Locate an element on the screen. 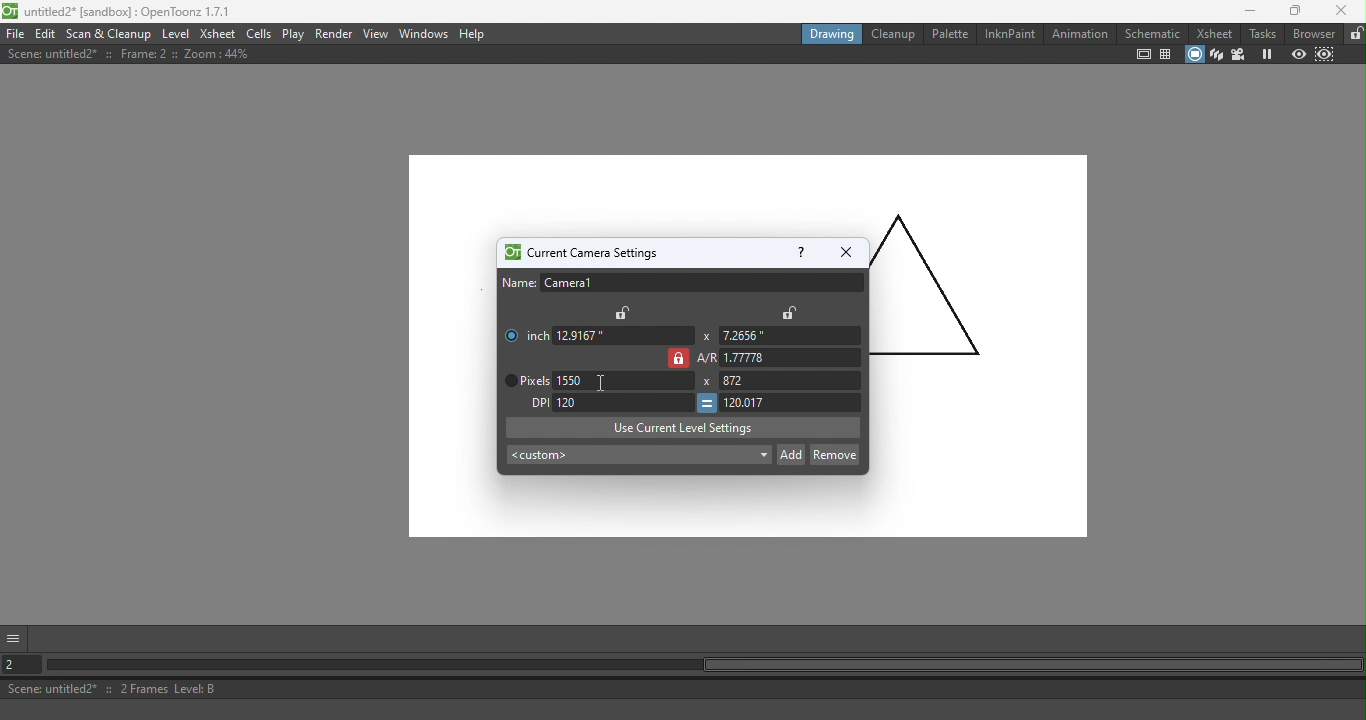 The width and height of the screenshot is (1366, 720). Pixels is located at coordinates (523, 381).